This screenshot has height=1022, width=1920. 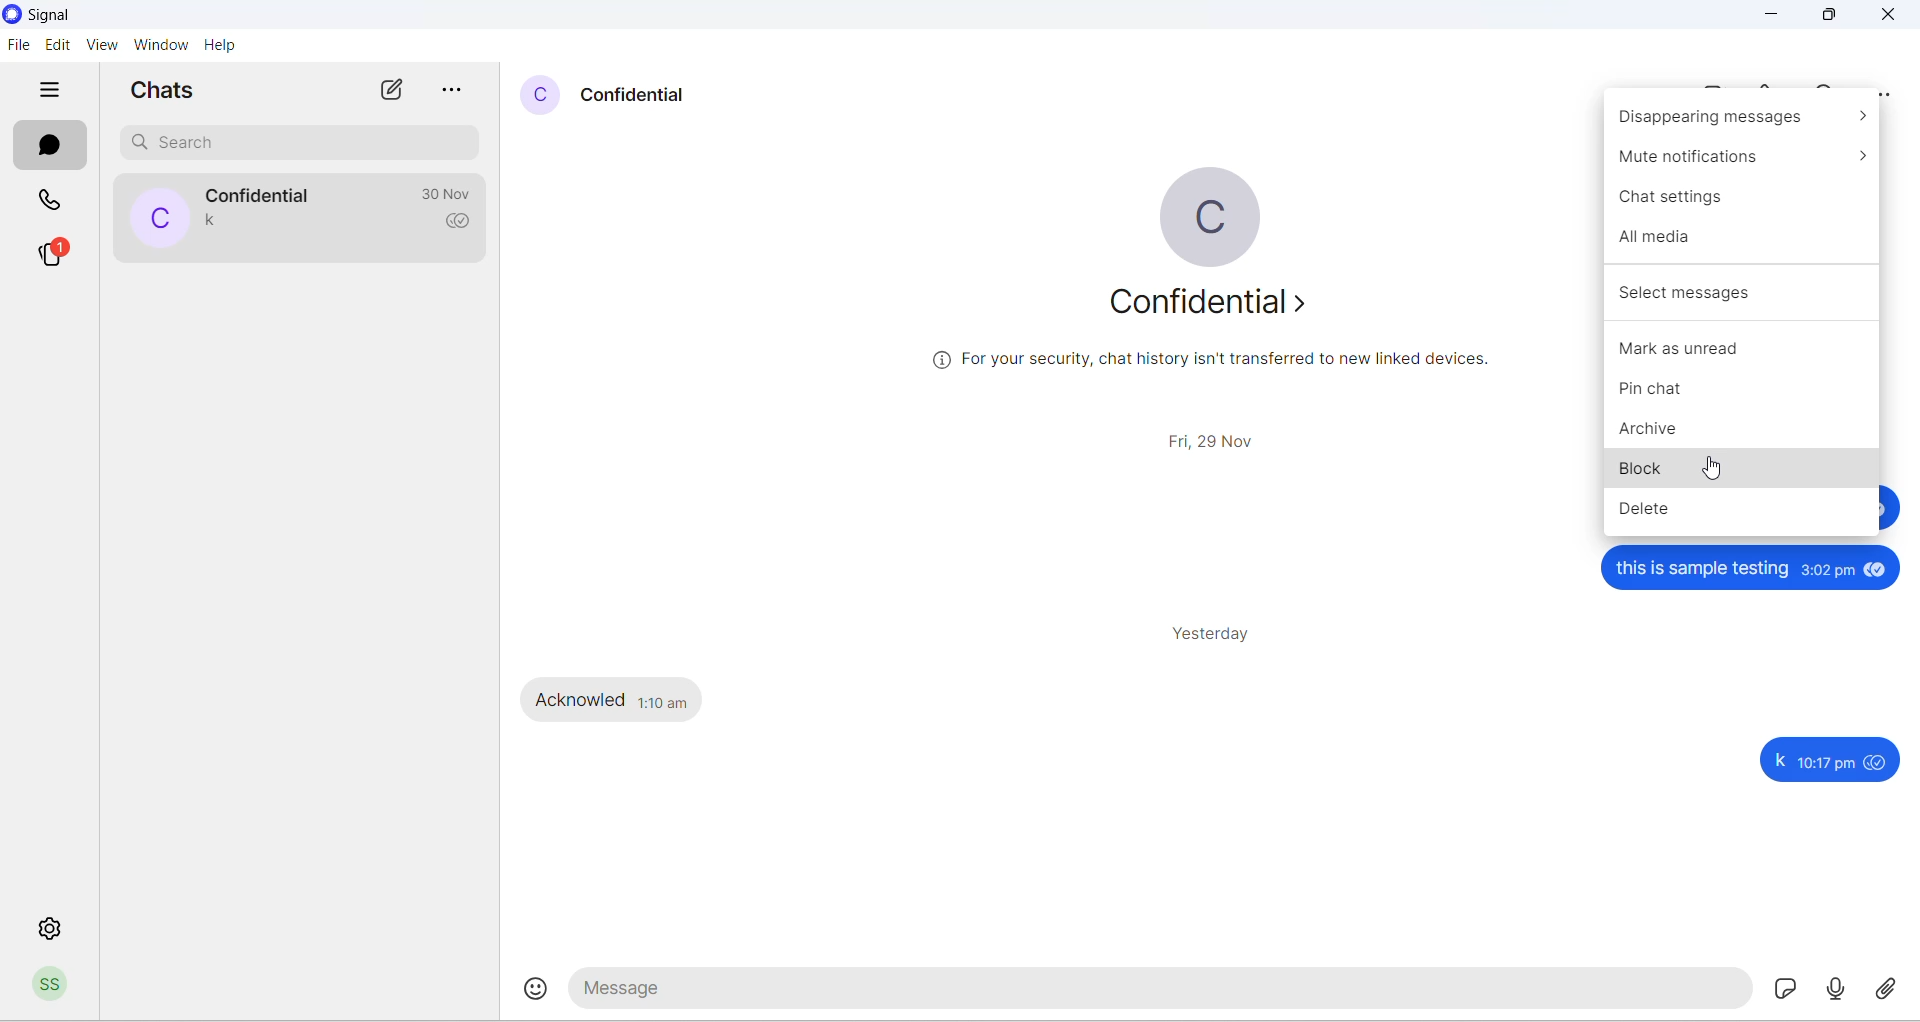 I want to click on stories, so click(x=52, y=254).